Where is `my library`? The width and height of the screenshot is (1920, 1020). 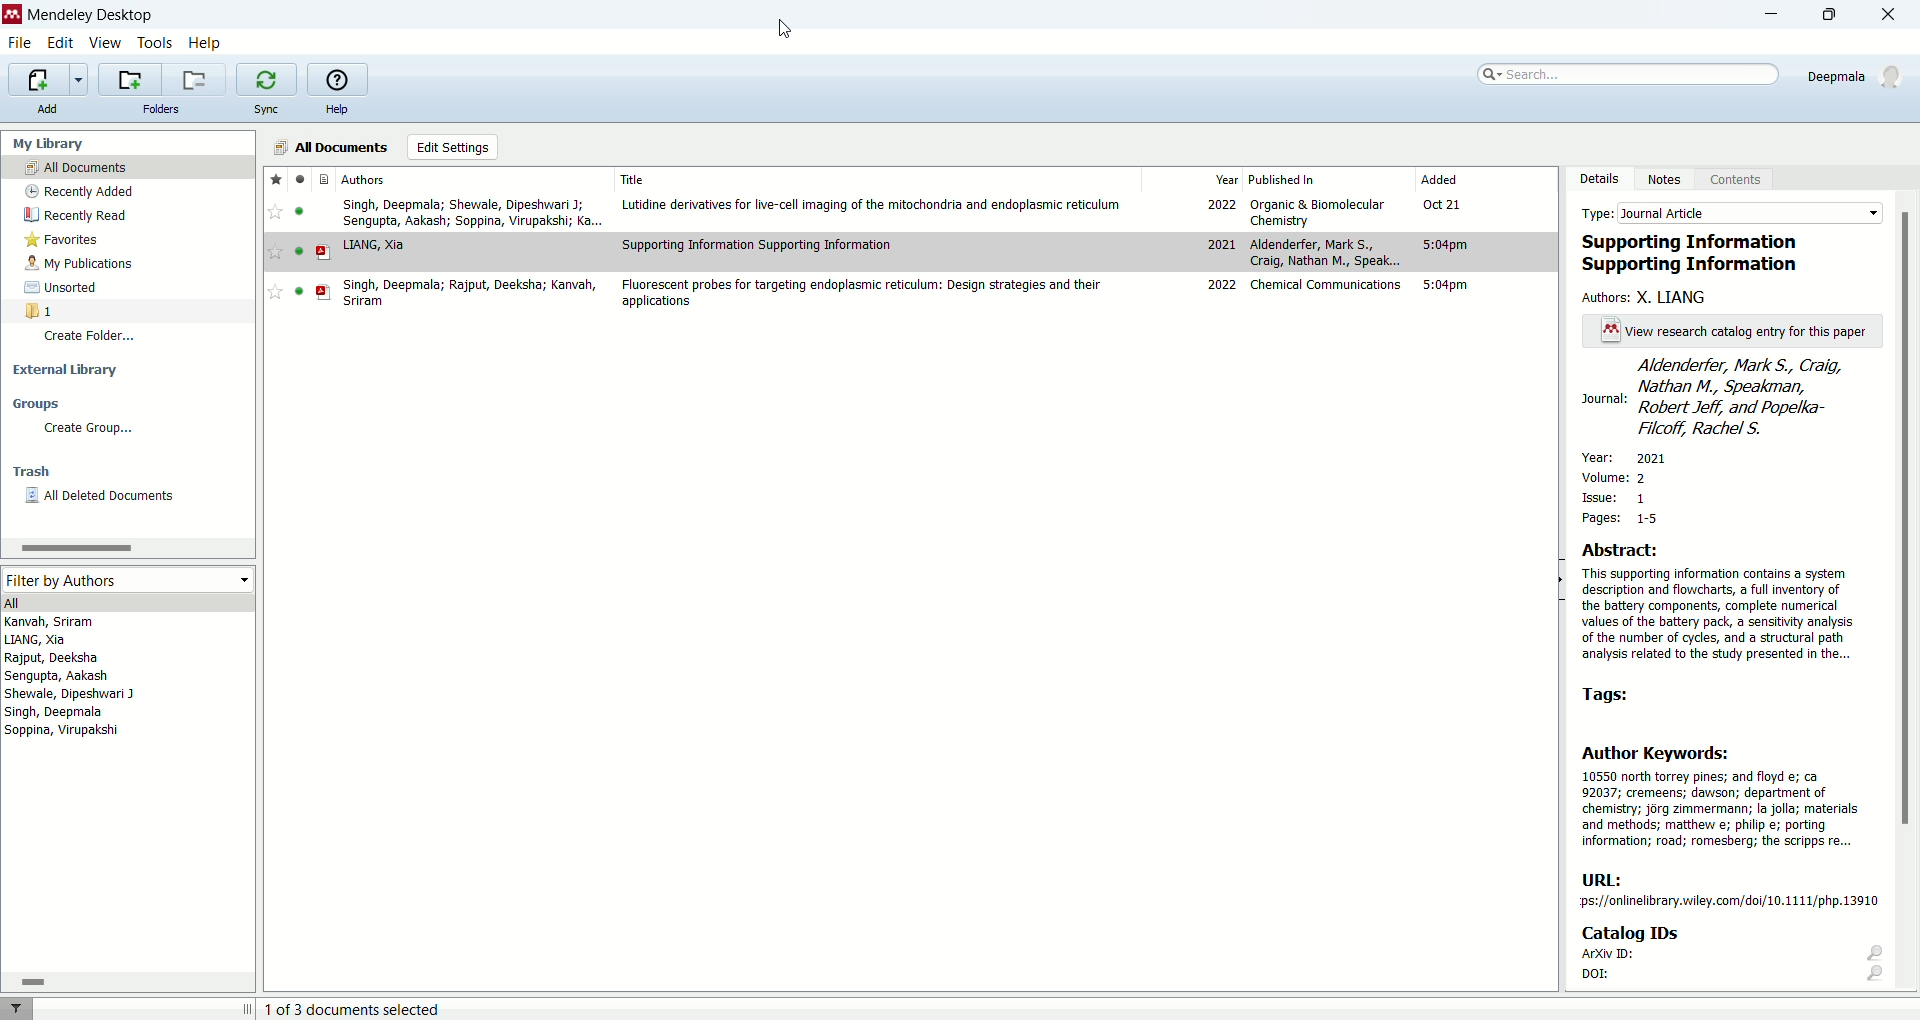
my library is located at coordinates (50, 143).